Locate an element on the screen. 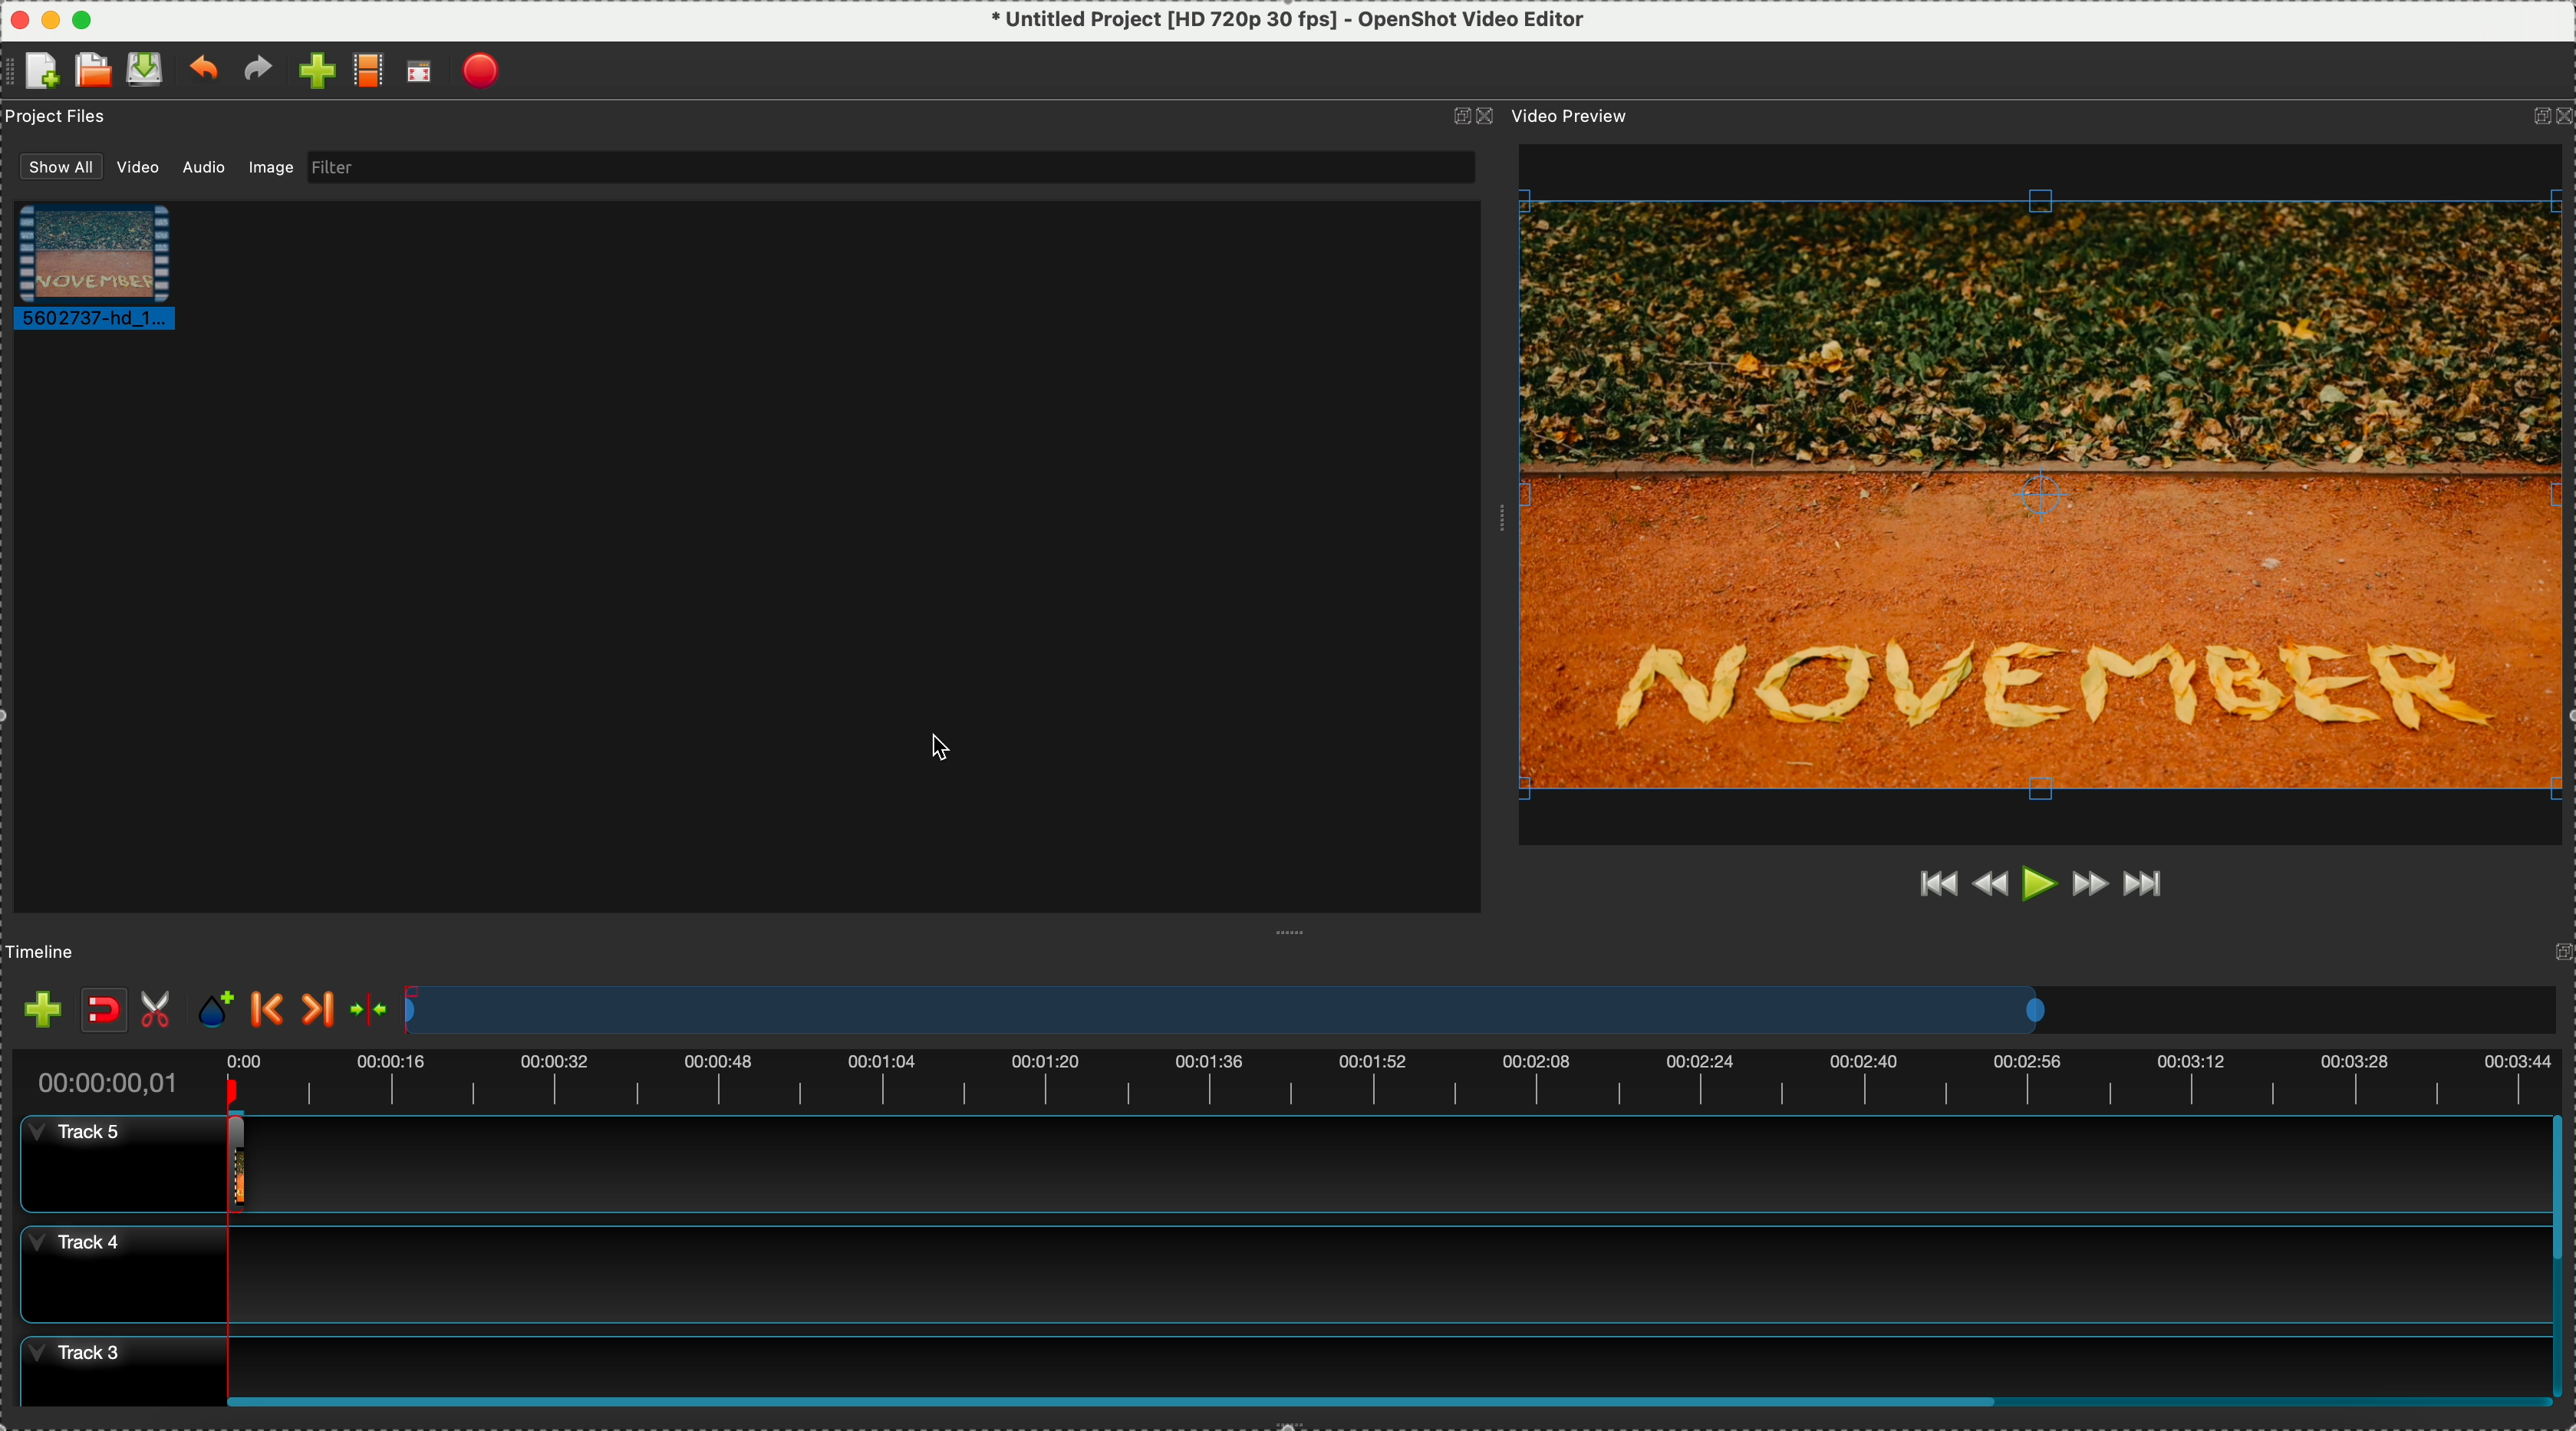 The width and height of the screenshot is (2576, 1431). center the timeline on the playhead is located at coordinates (372, 1009).